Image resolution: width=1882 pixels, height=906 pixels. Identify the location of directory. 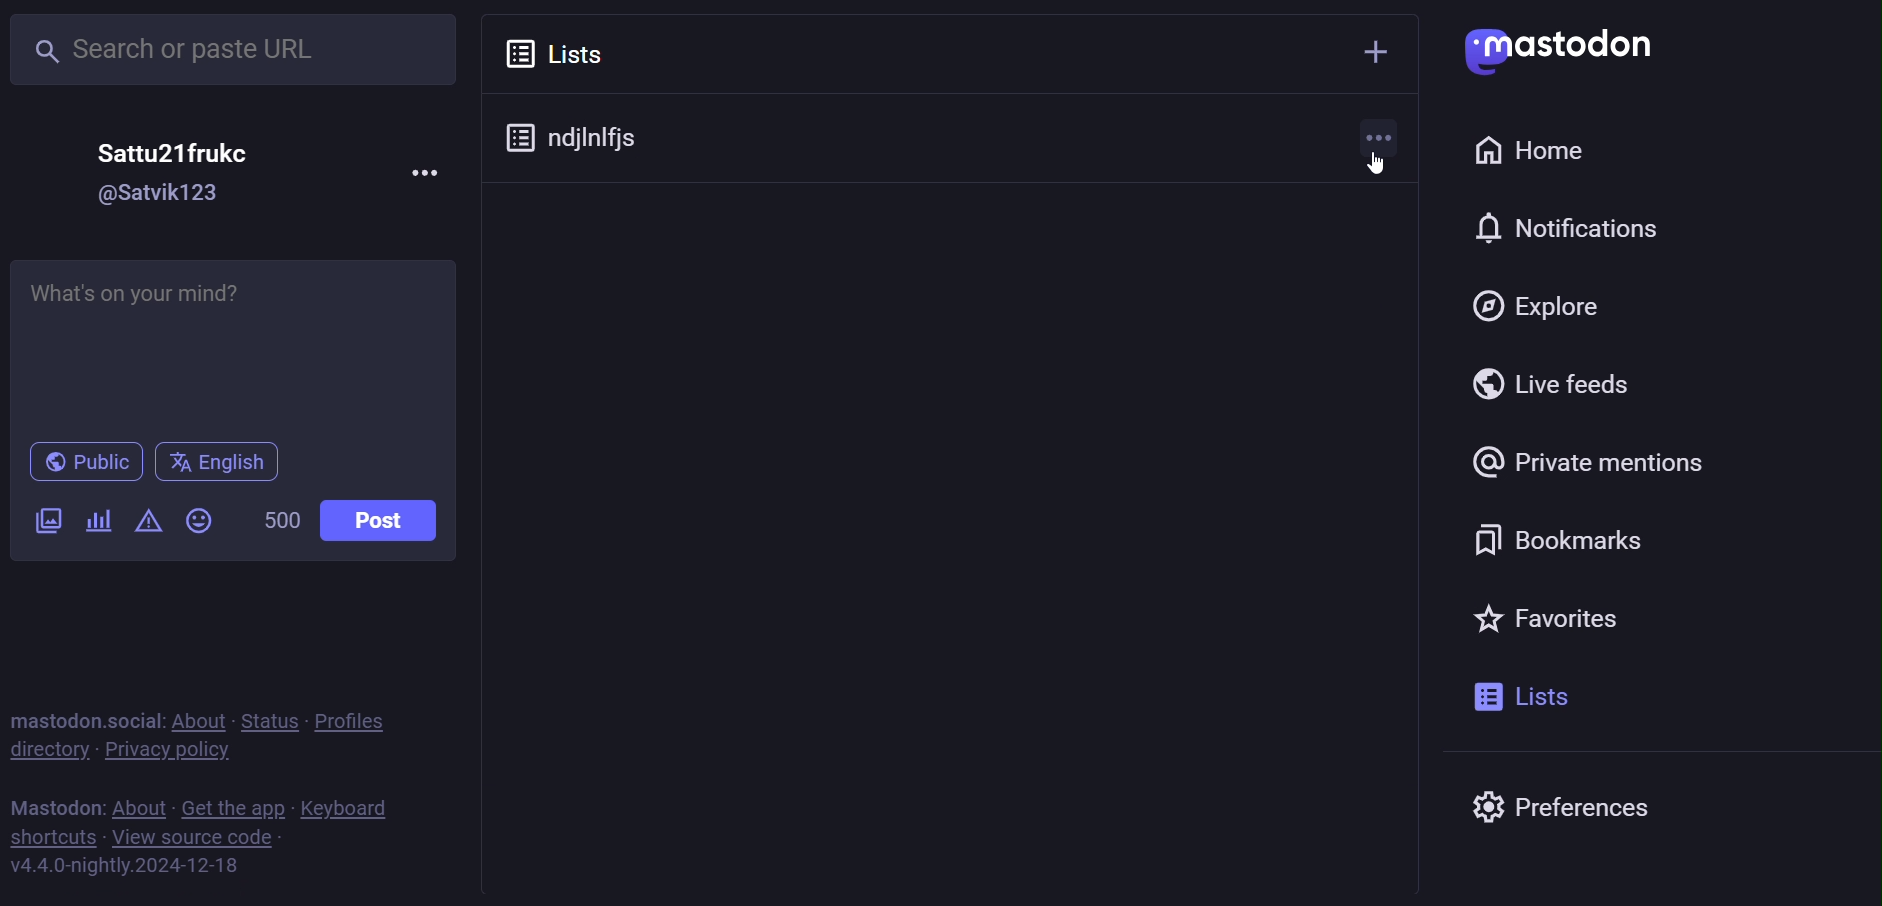
(47, 748).